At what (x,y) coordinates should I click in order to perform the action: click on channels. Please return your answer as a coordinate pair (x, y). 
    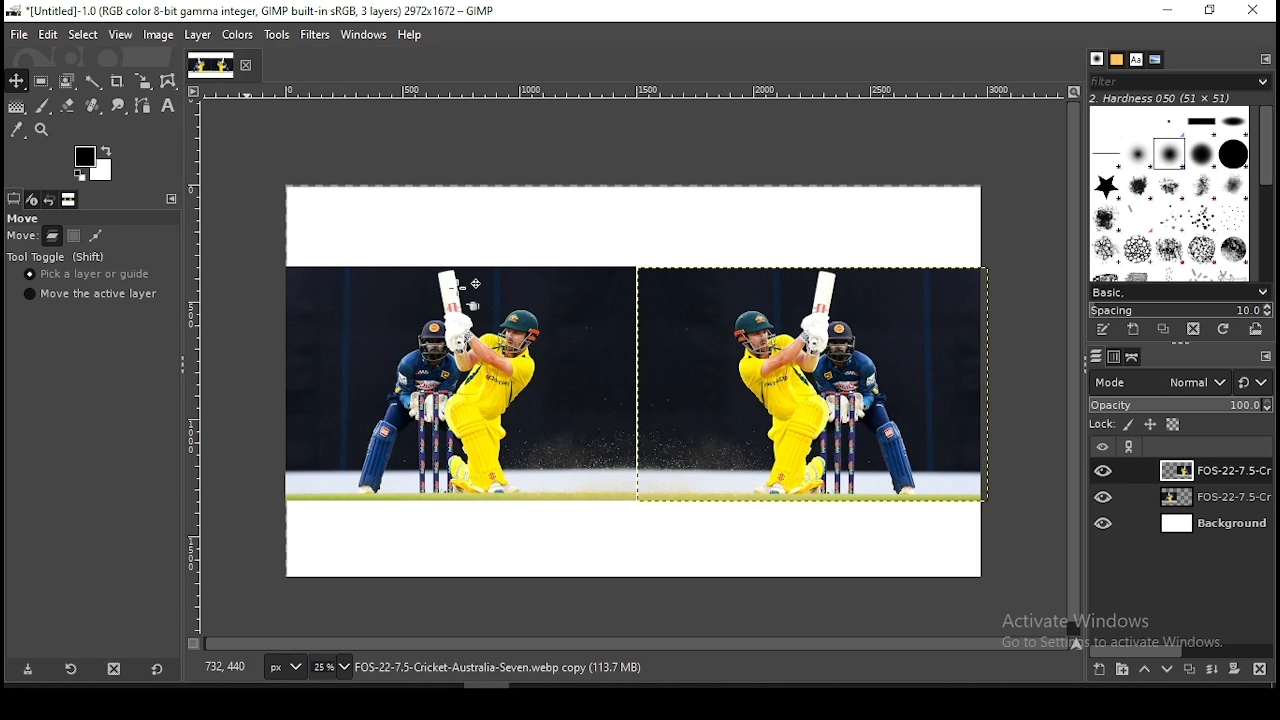
    Looking at the image, I should click on (1112, 358).